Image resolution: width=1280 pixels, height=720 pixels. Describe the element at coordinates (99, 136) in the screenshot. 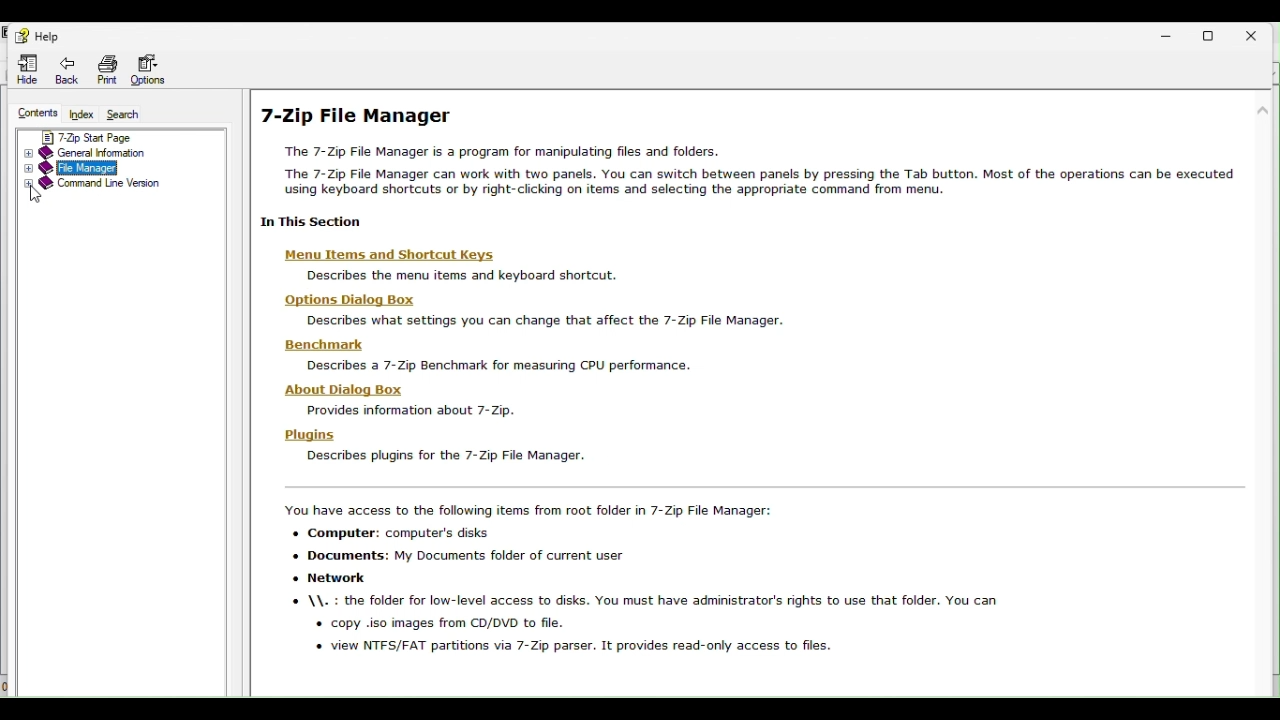

I see `7 zip start page` at that location.